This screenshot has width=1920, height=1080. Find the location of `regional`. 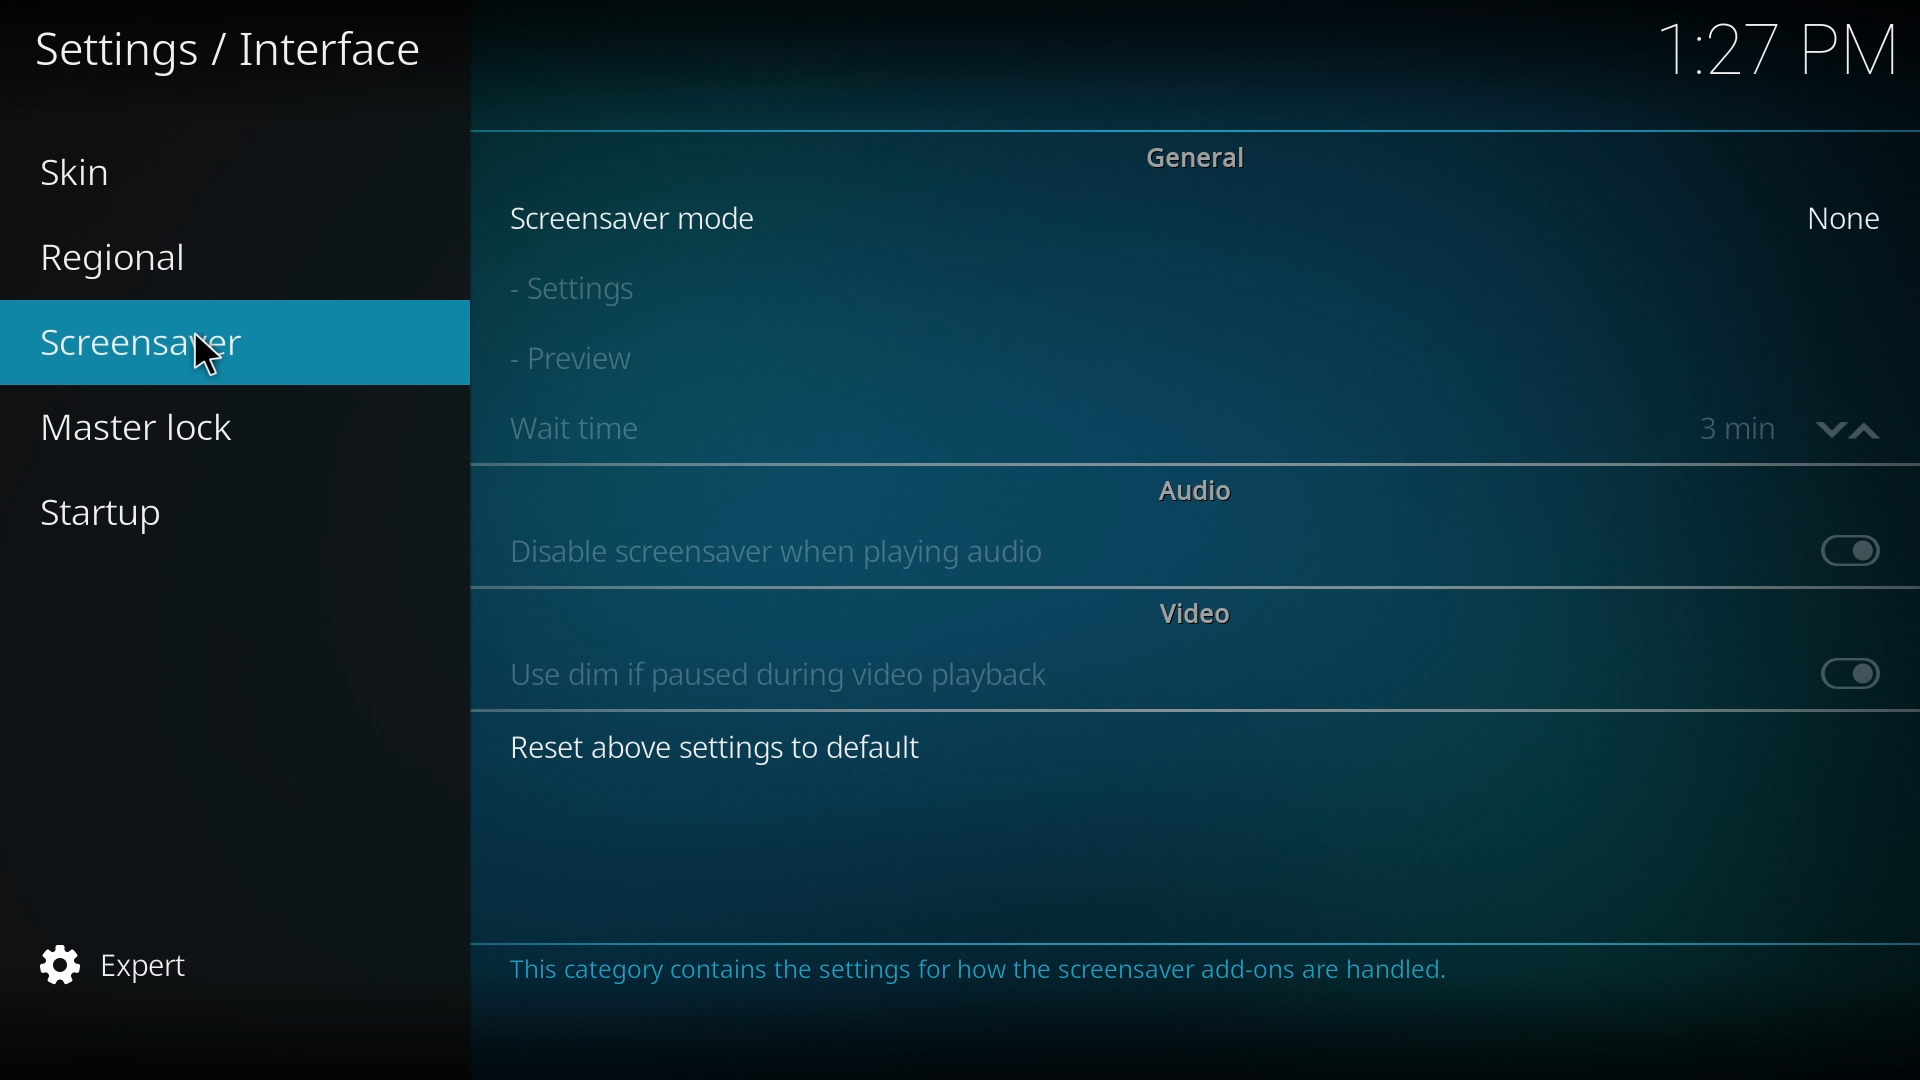

regional is located at coordinates (165, 252).